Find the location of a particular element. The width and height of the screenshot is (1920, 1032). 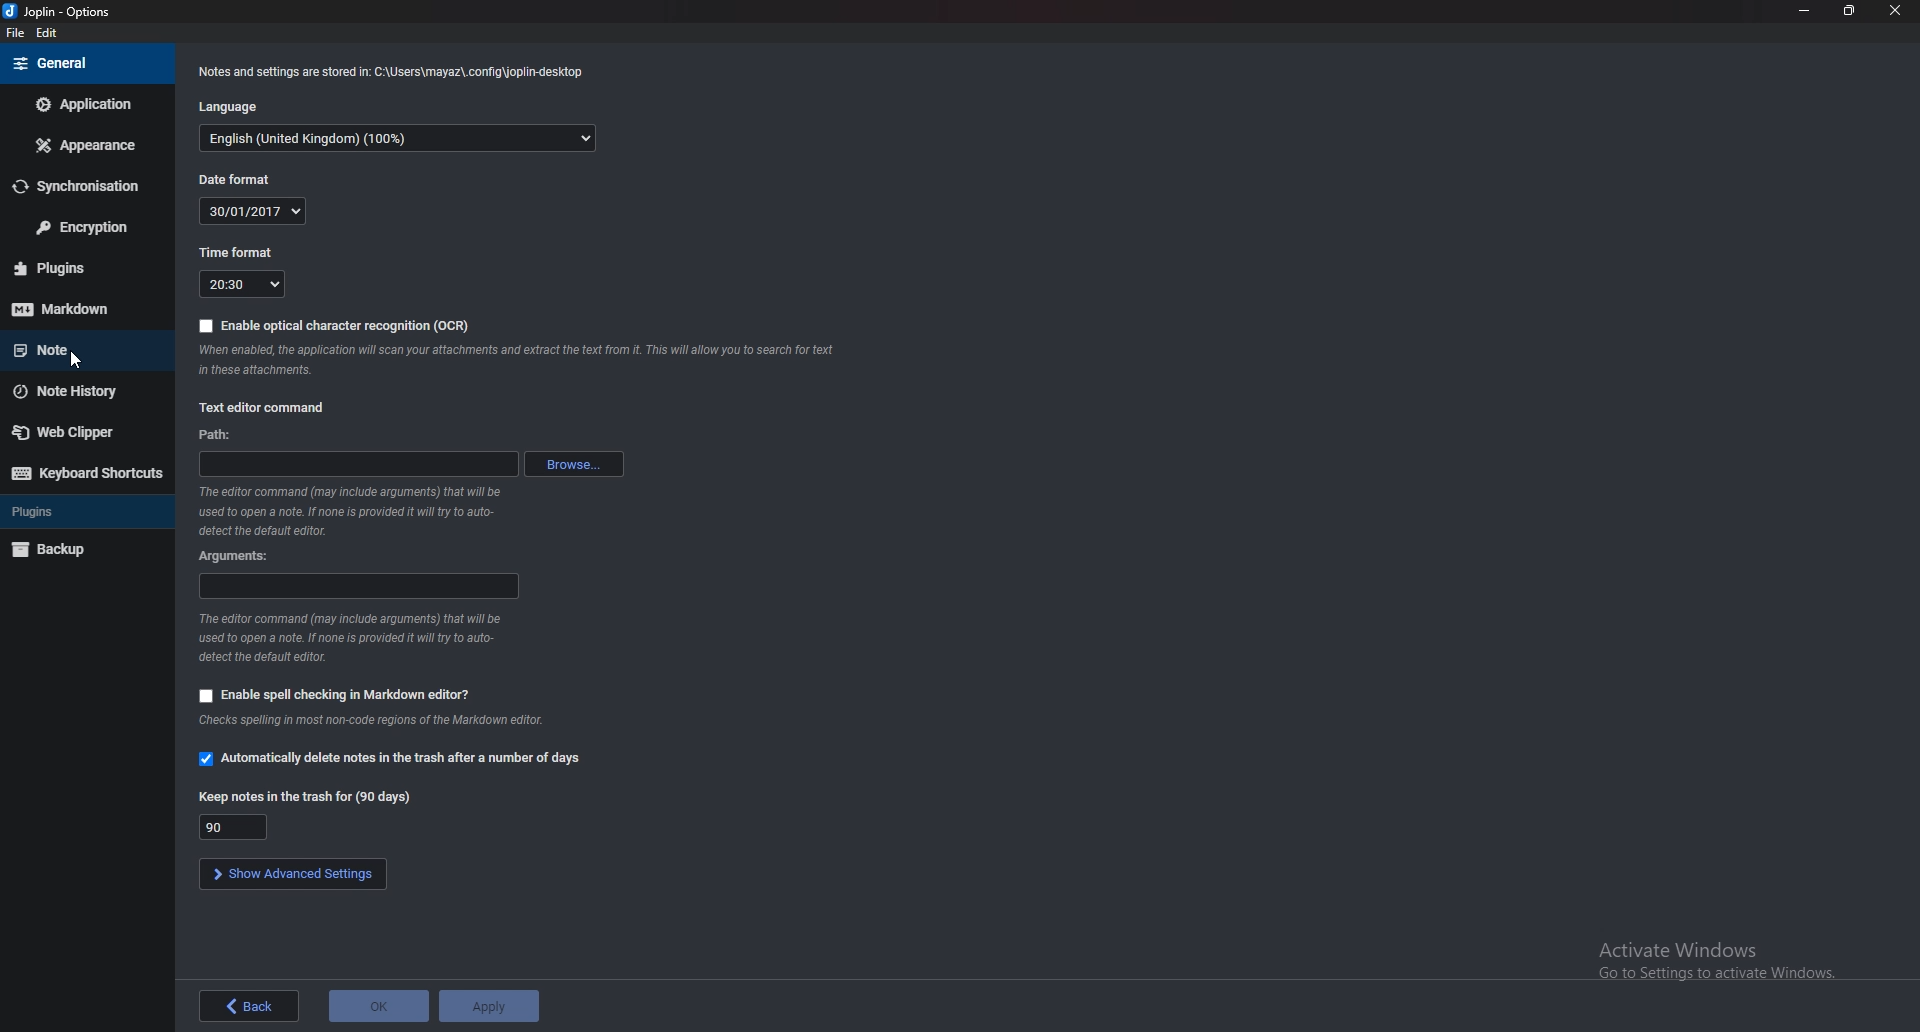

Info is located at coordinates (397, 73).